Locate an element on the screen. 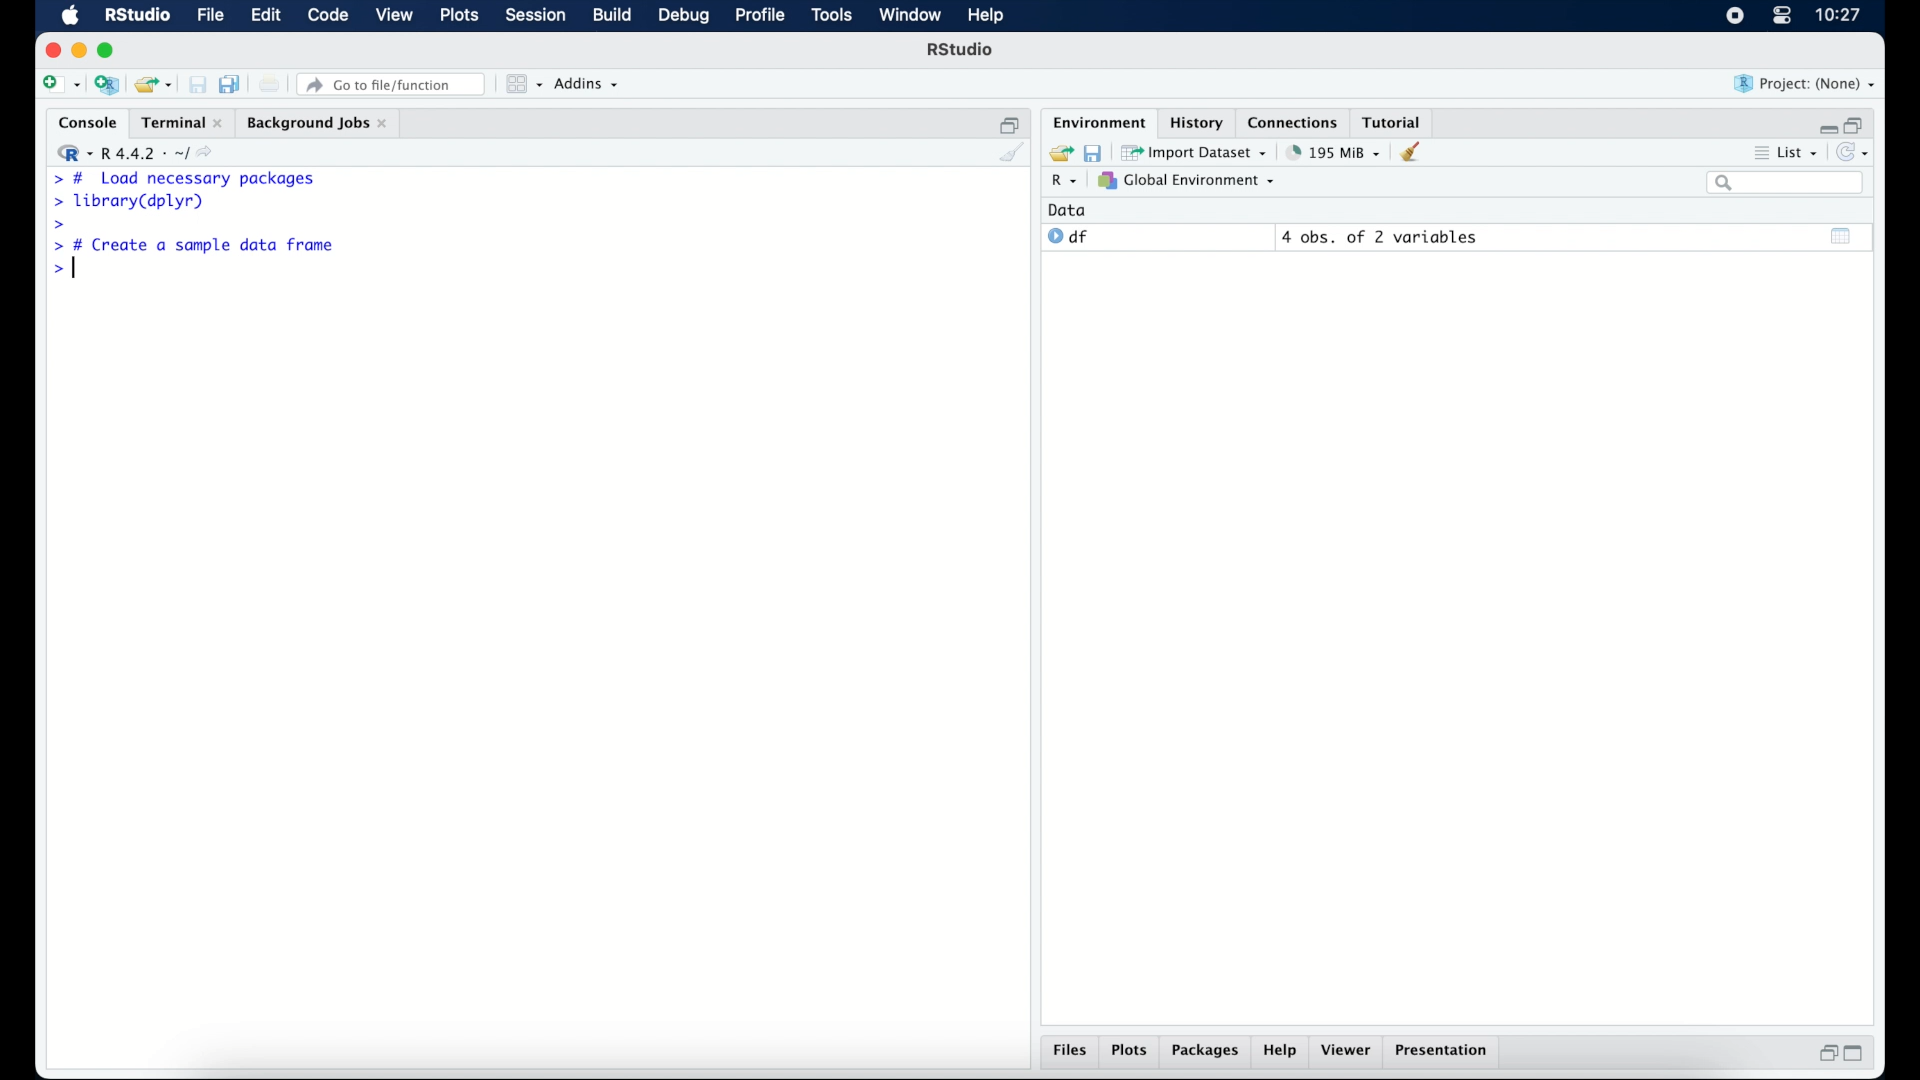 This screenshot has width=1920, height=1080. > library(dplyr)| is located at coordinates (133, 202).